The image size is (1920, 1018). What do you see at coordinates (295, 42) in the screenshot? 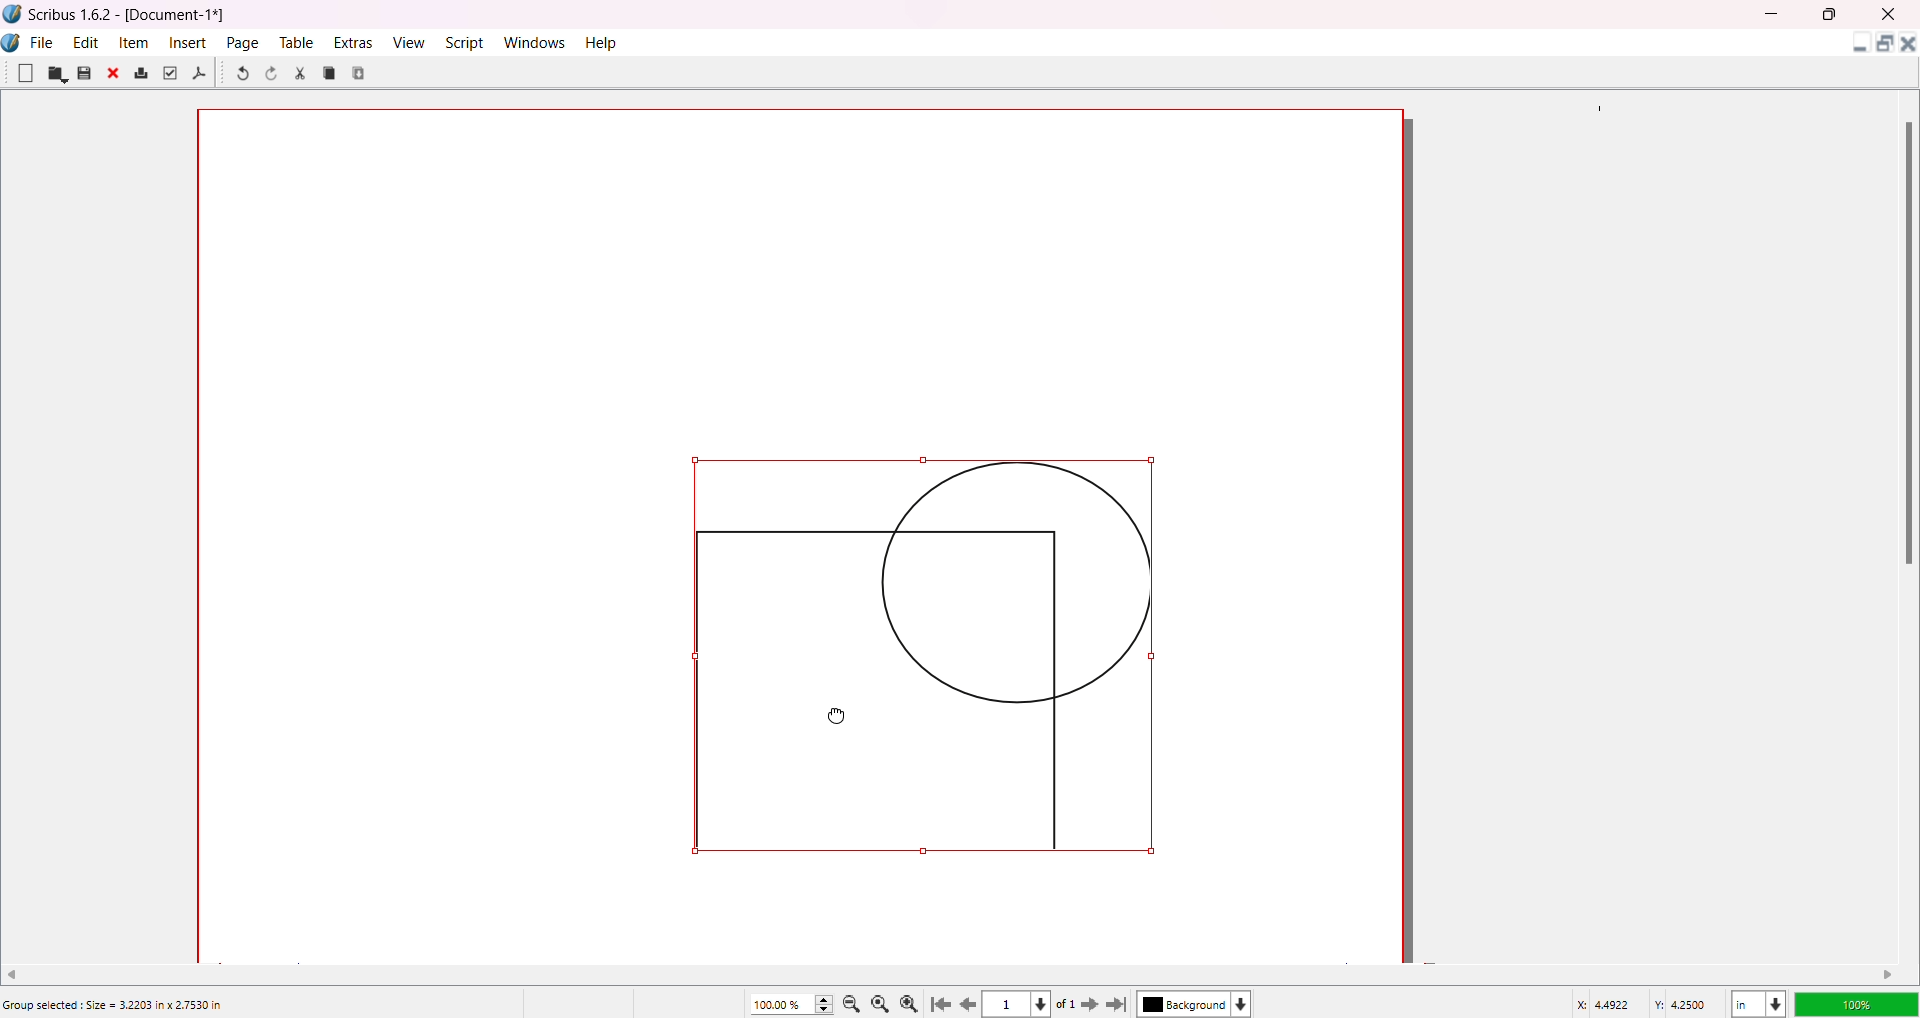
I see `Table` at bounding box center [295, 42].